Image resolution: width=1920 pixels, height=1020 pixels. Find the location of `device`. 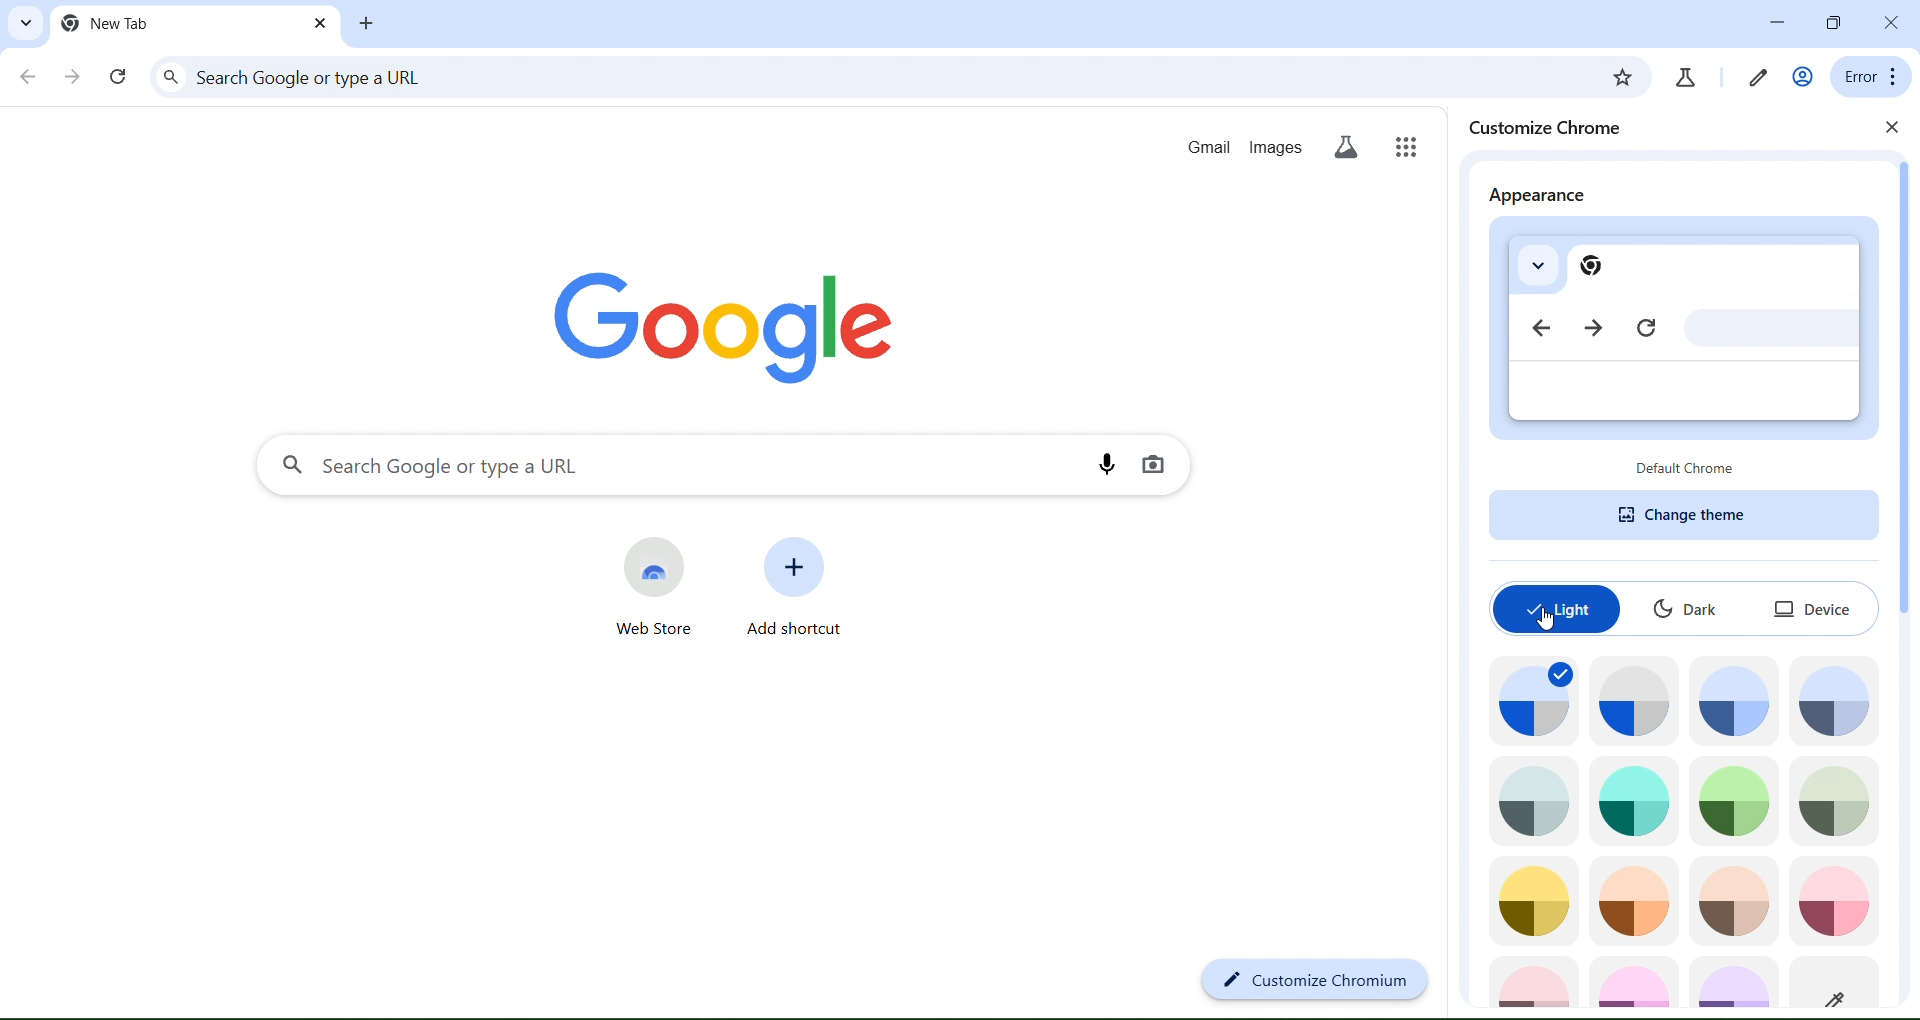

device is located at coordinates (1811, 607).